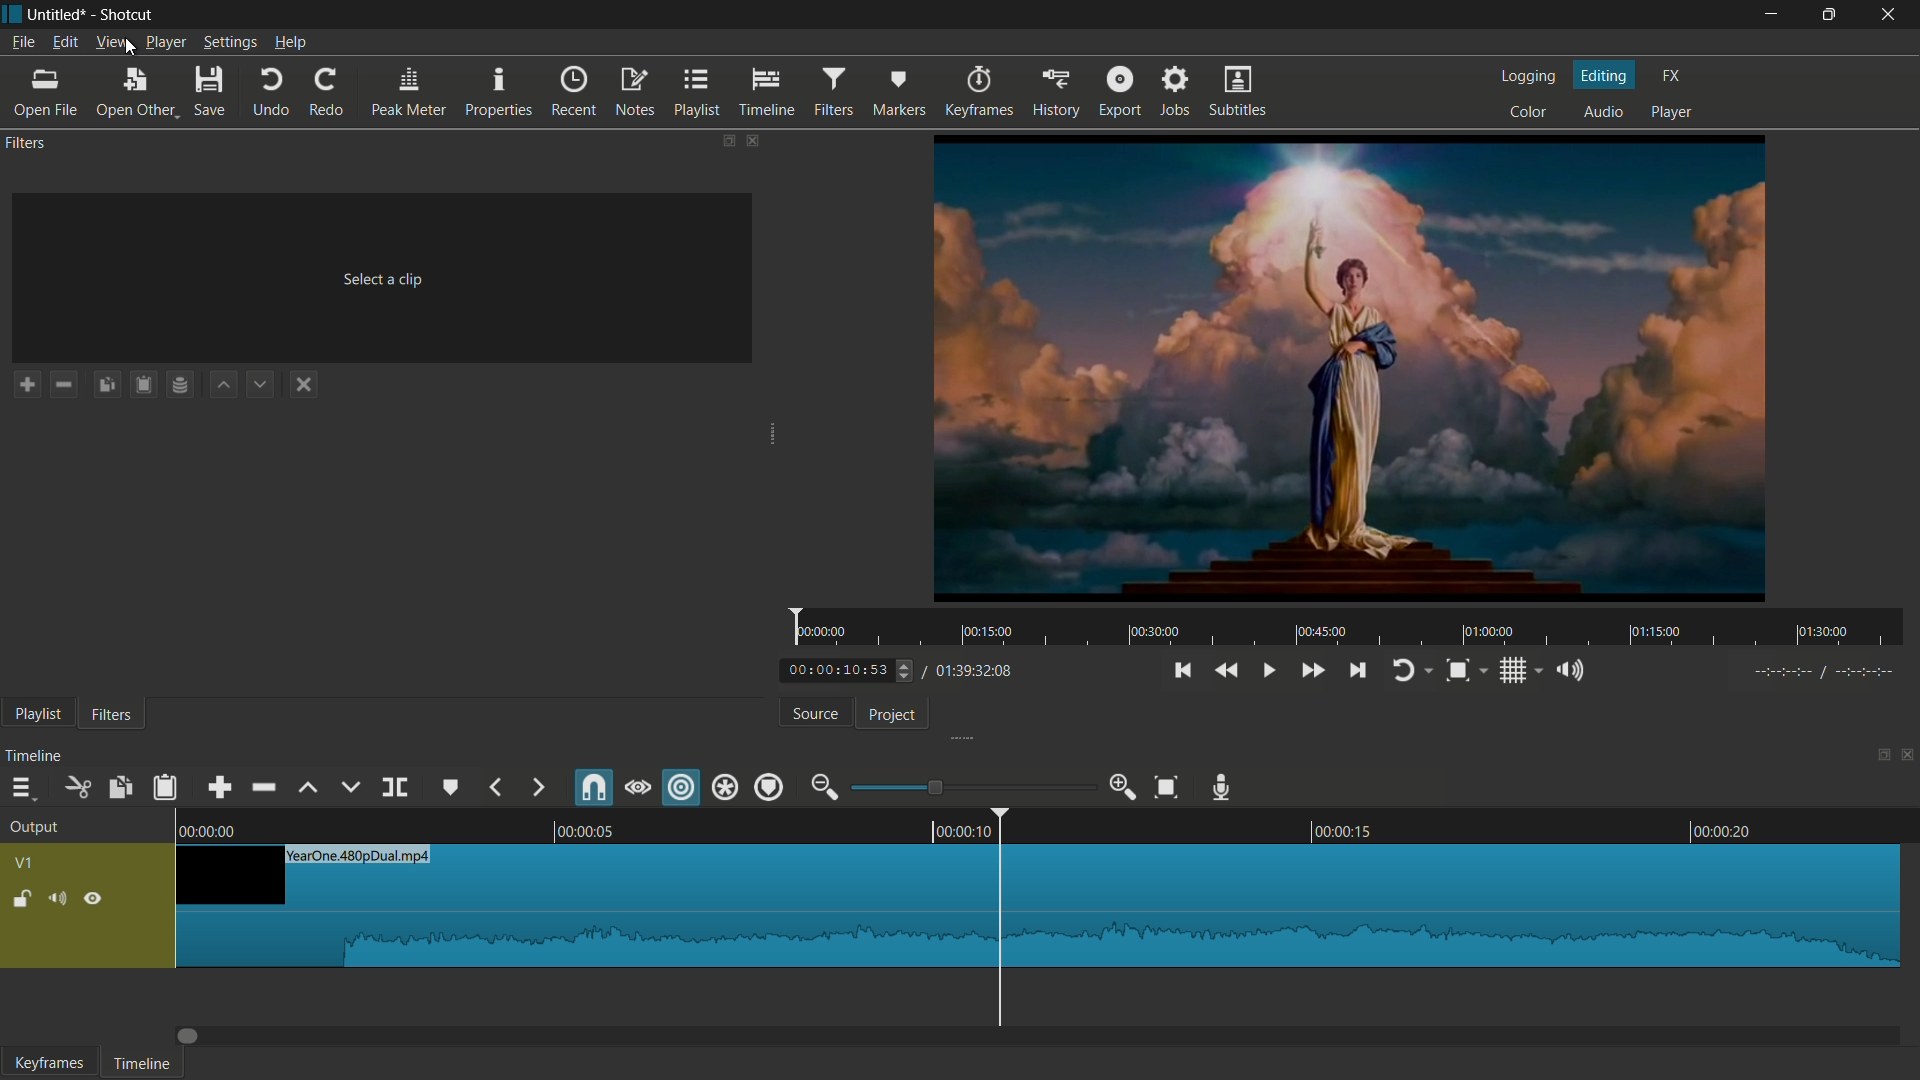 The height and width of the screenshot is (1080, 1920). Describe the element at coordinates (34, 828) in the screenshot. I see `output` at that location.